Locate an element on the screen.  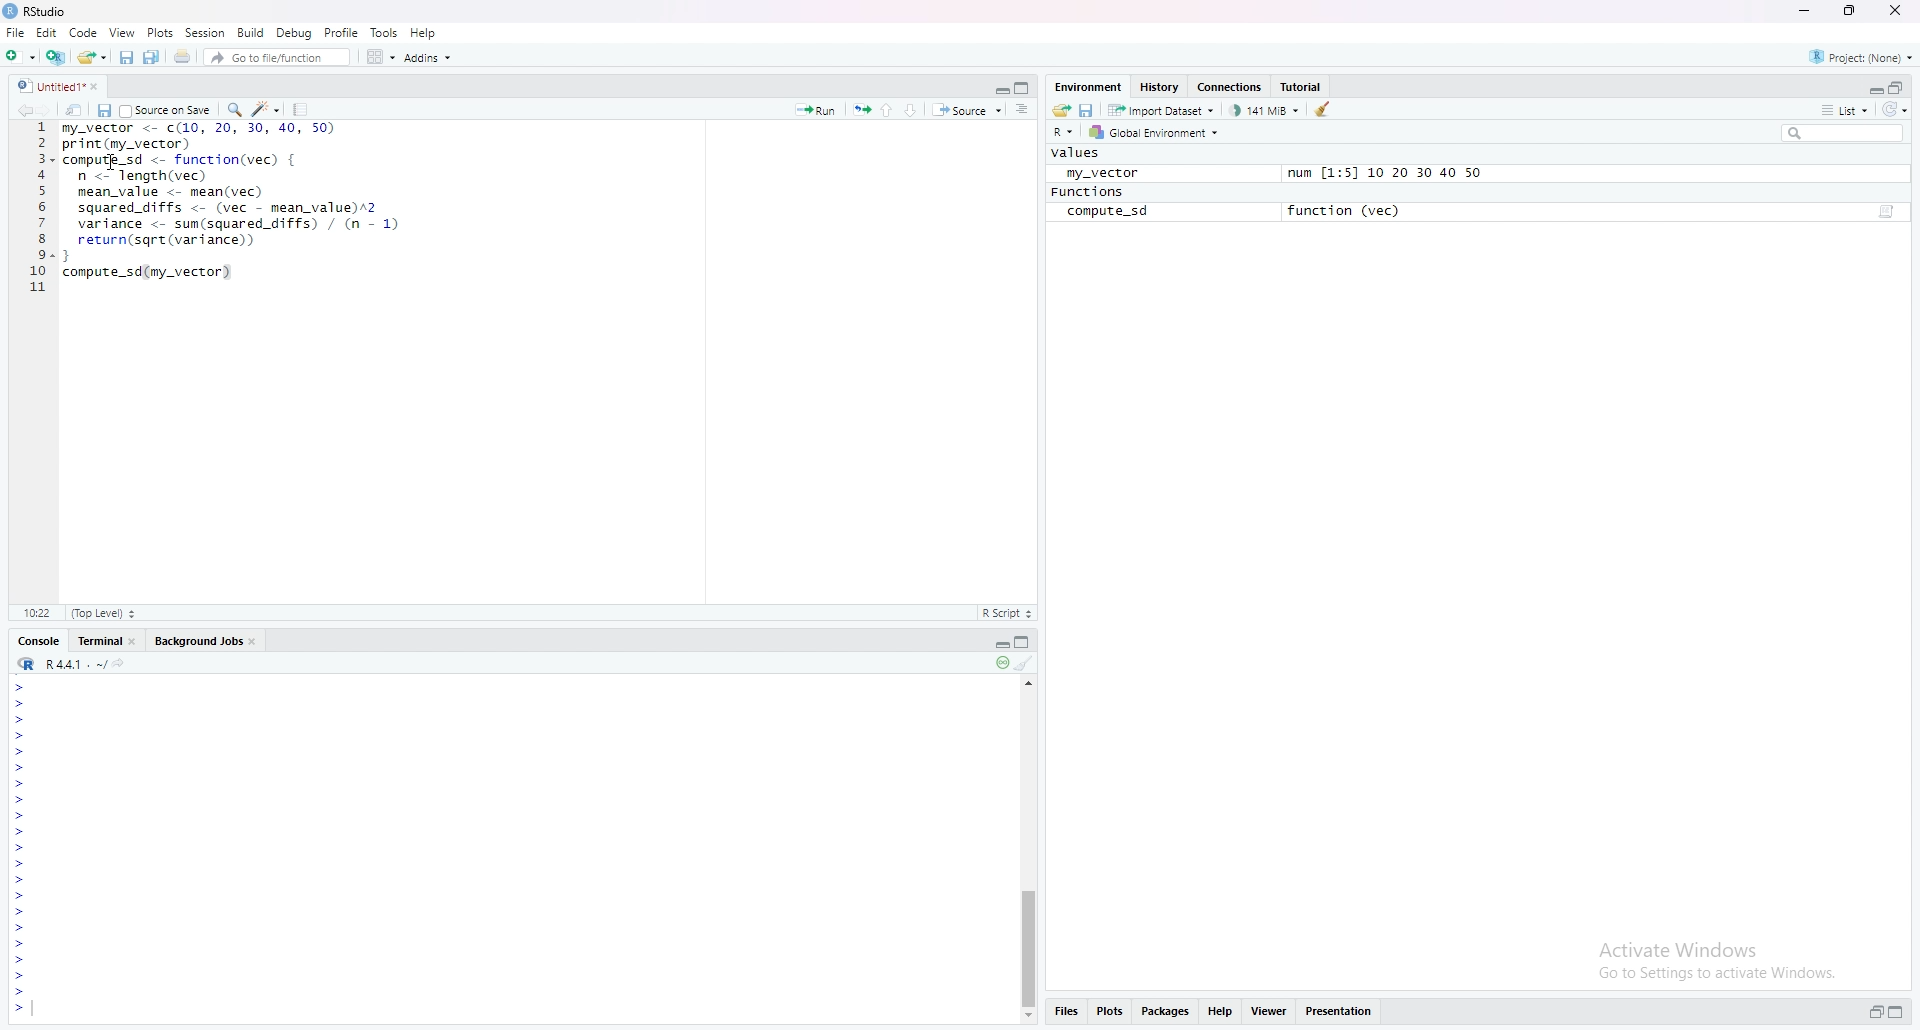
Restore is located at coordinates (1875, 1012).